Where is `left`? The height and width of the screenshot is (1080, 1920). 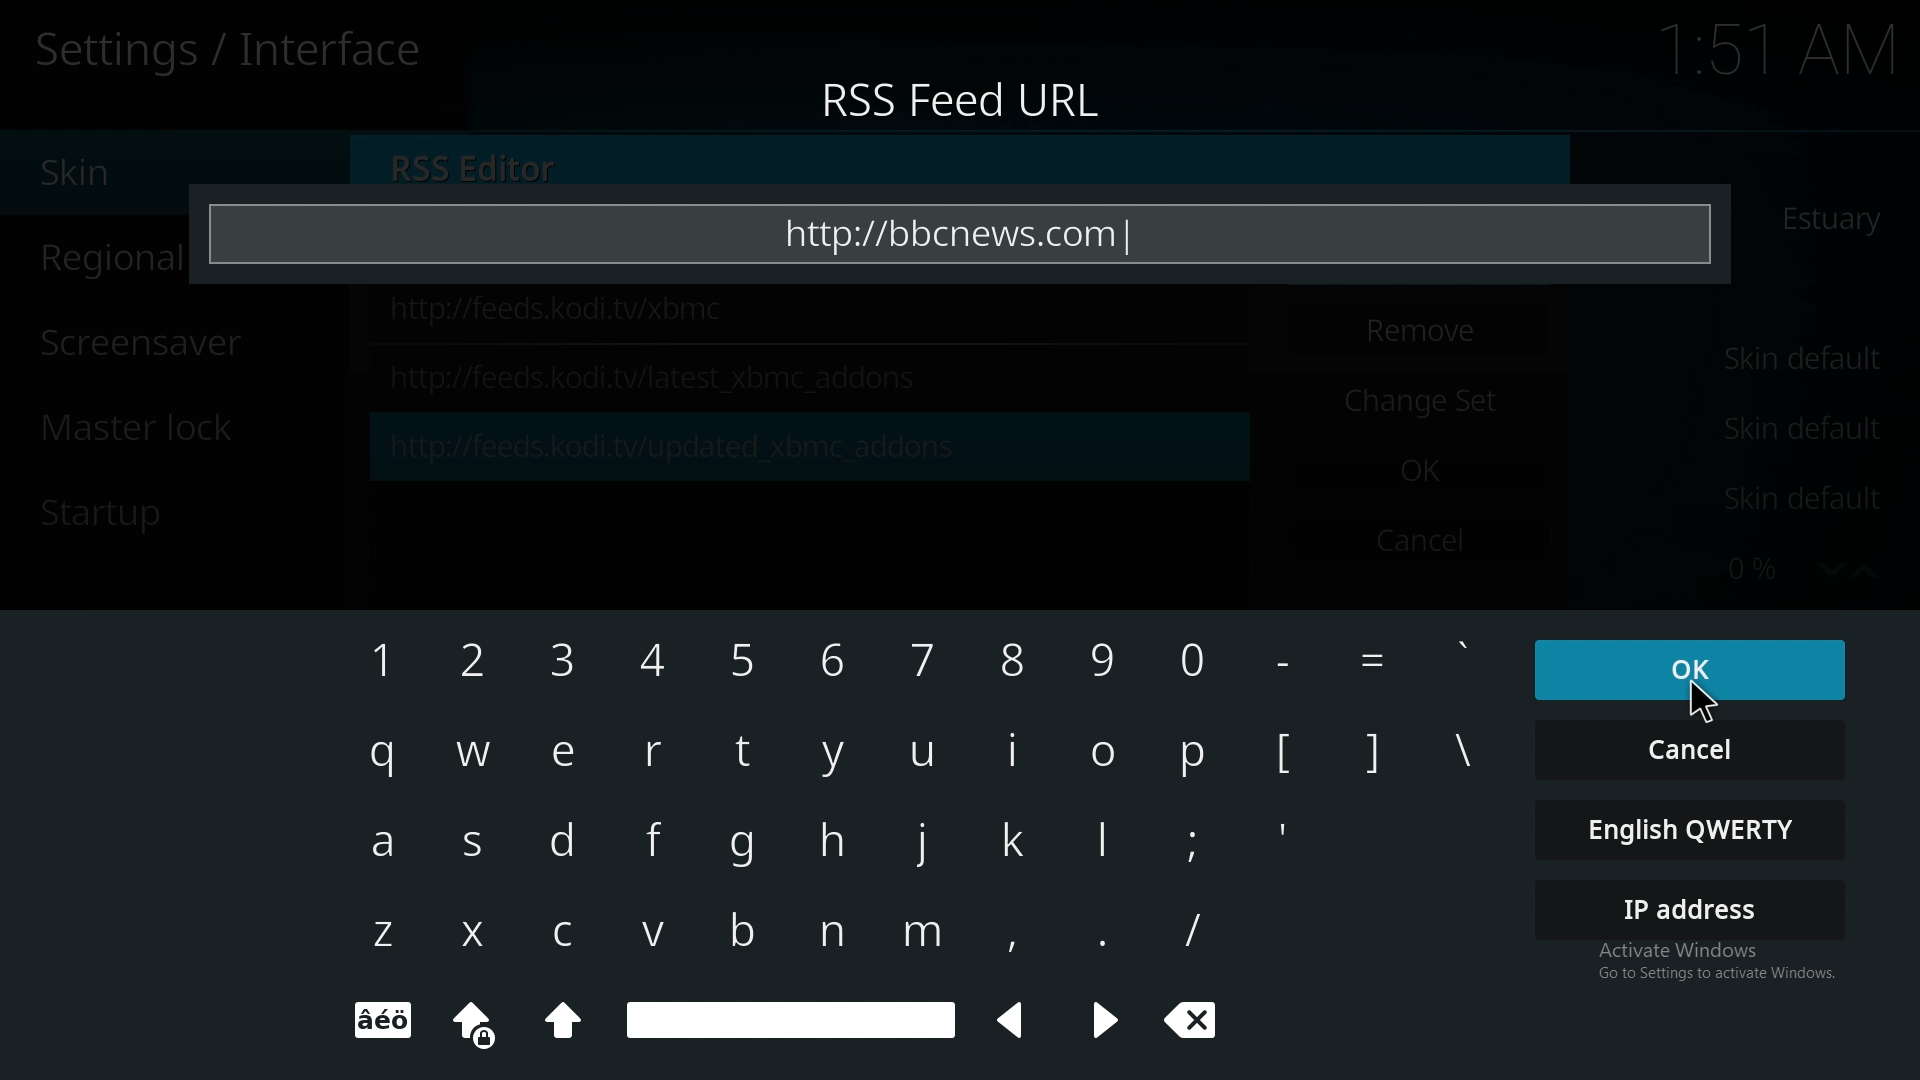
left is located at coordinates (1017, 1023).